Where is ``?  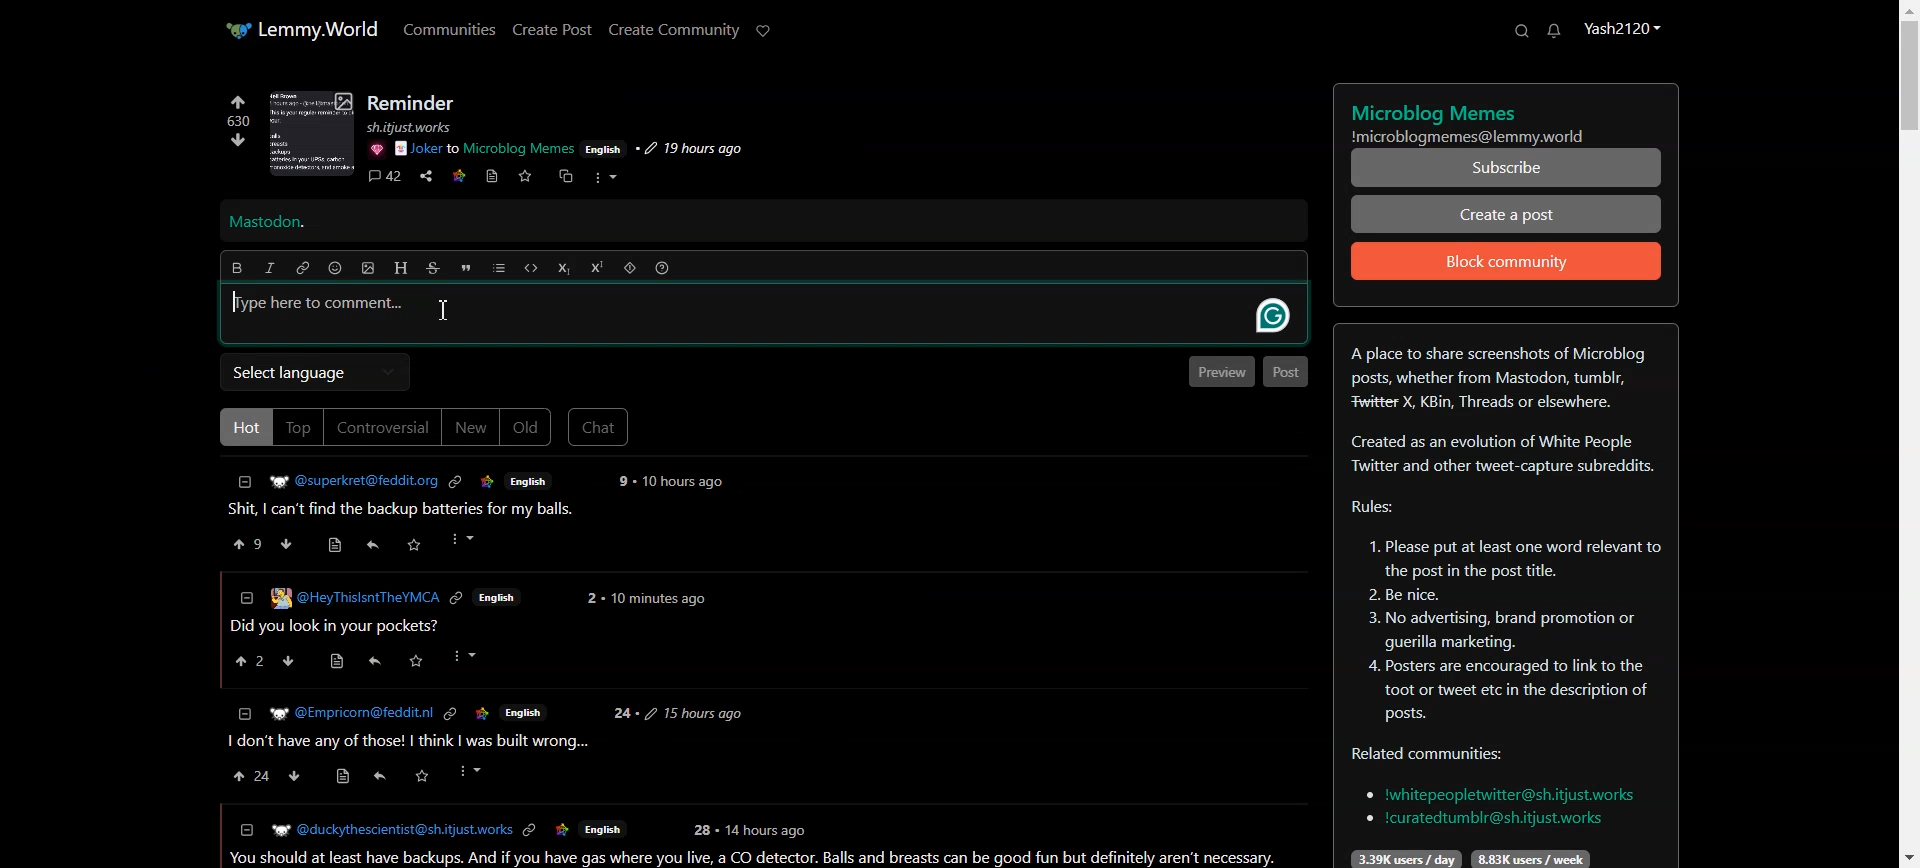
 is located at coordinates (377, 779).